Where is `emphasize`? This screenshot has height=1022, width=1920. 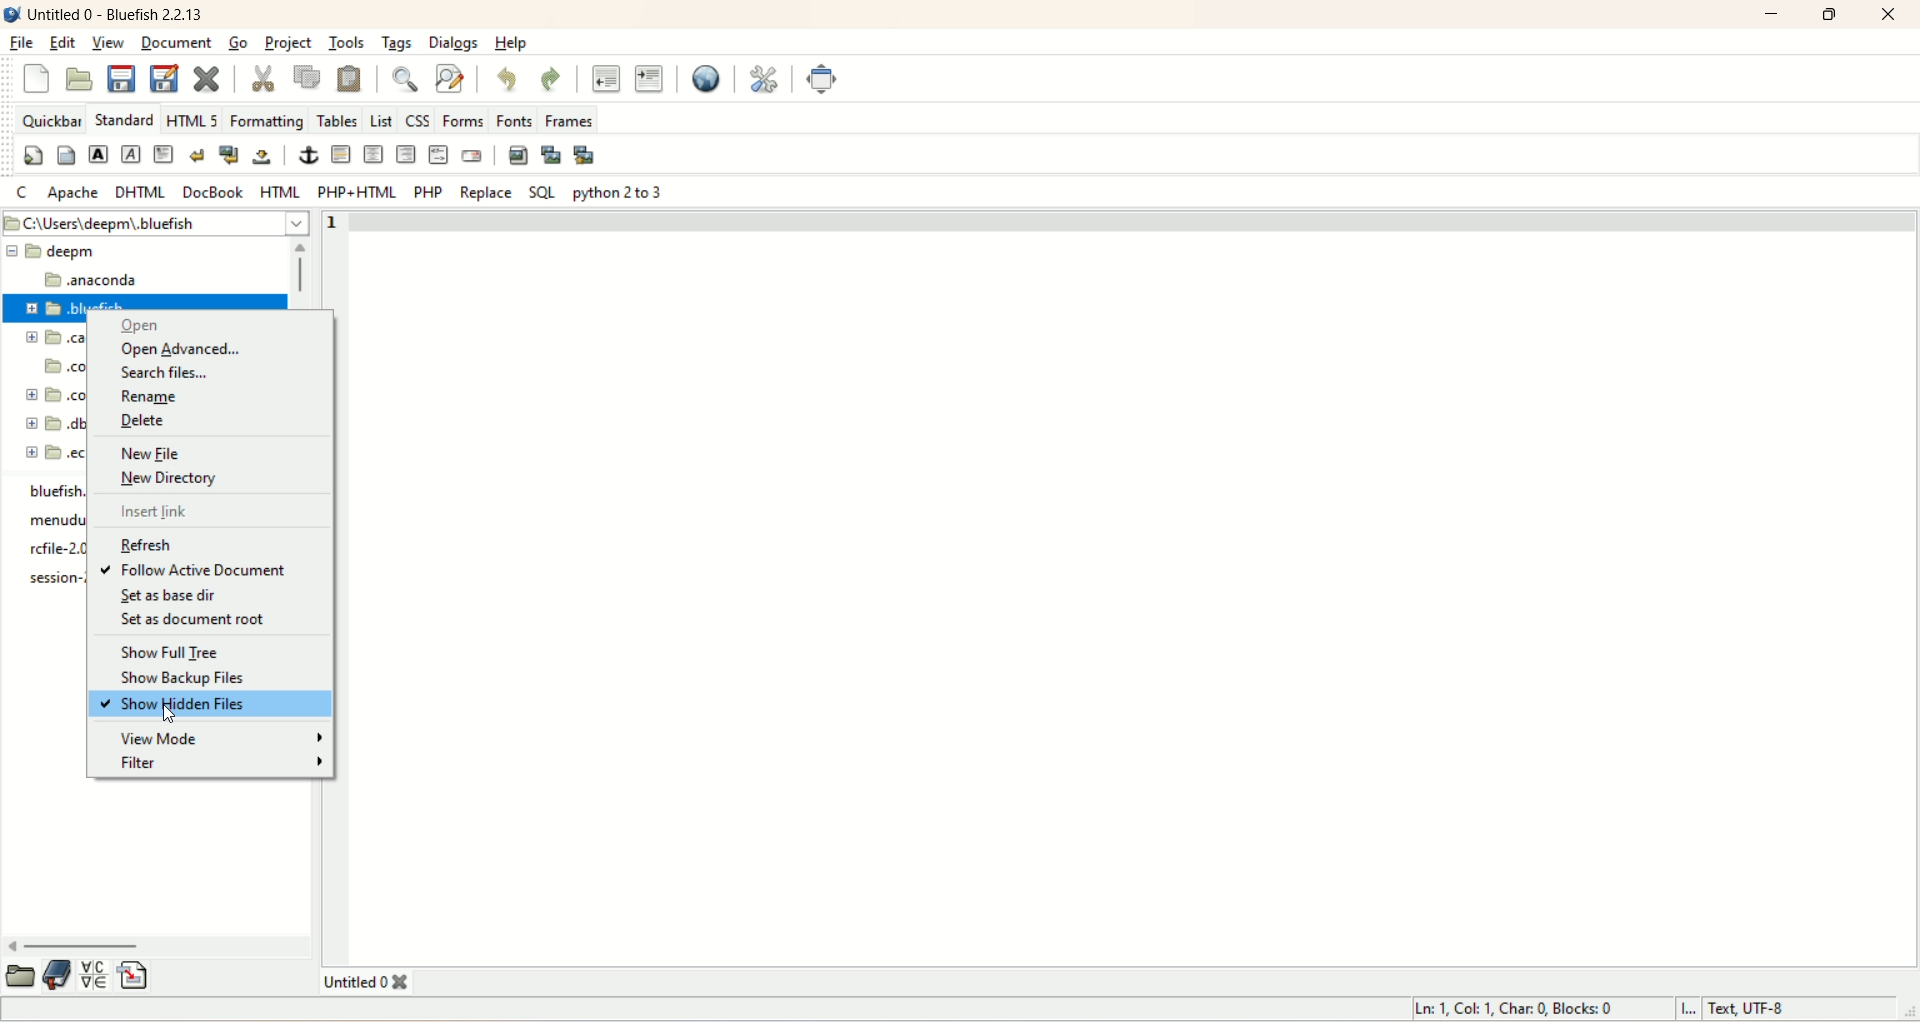
emphasize is located at coordinates (132, 154).